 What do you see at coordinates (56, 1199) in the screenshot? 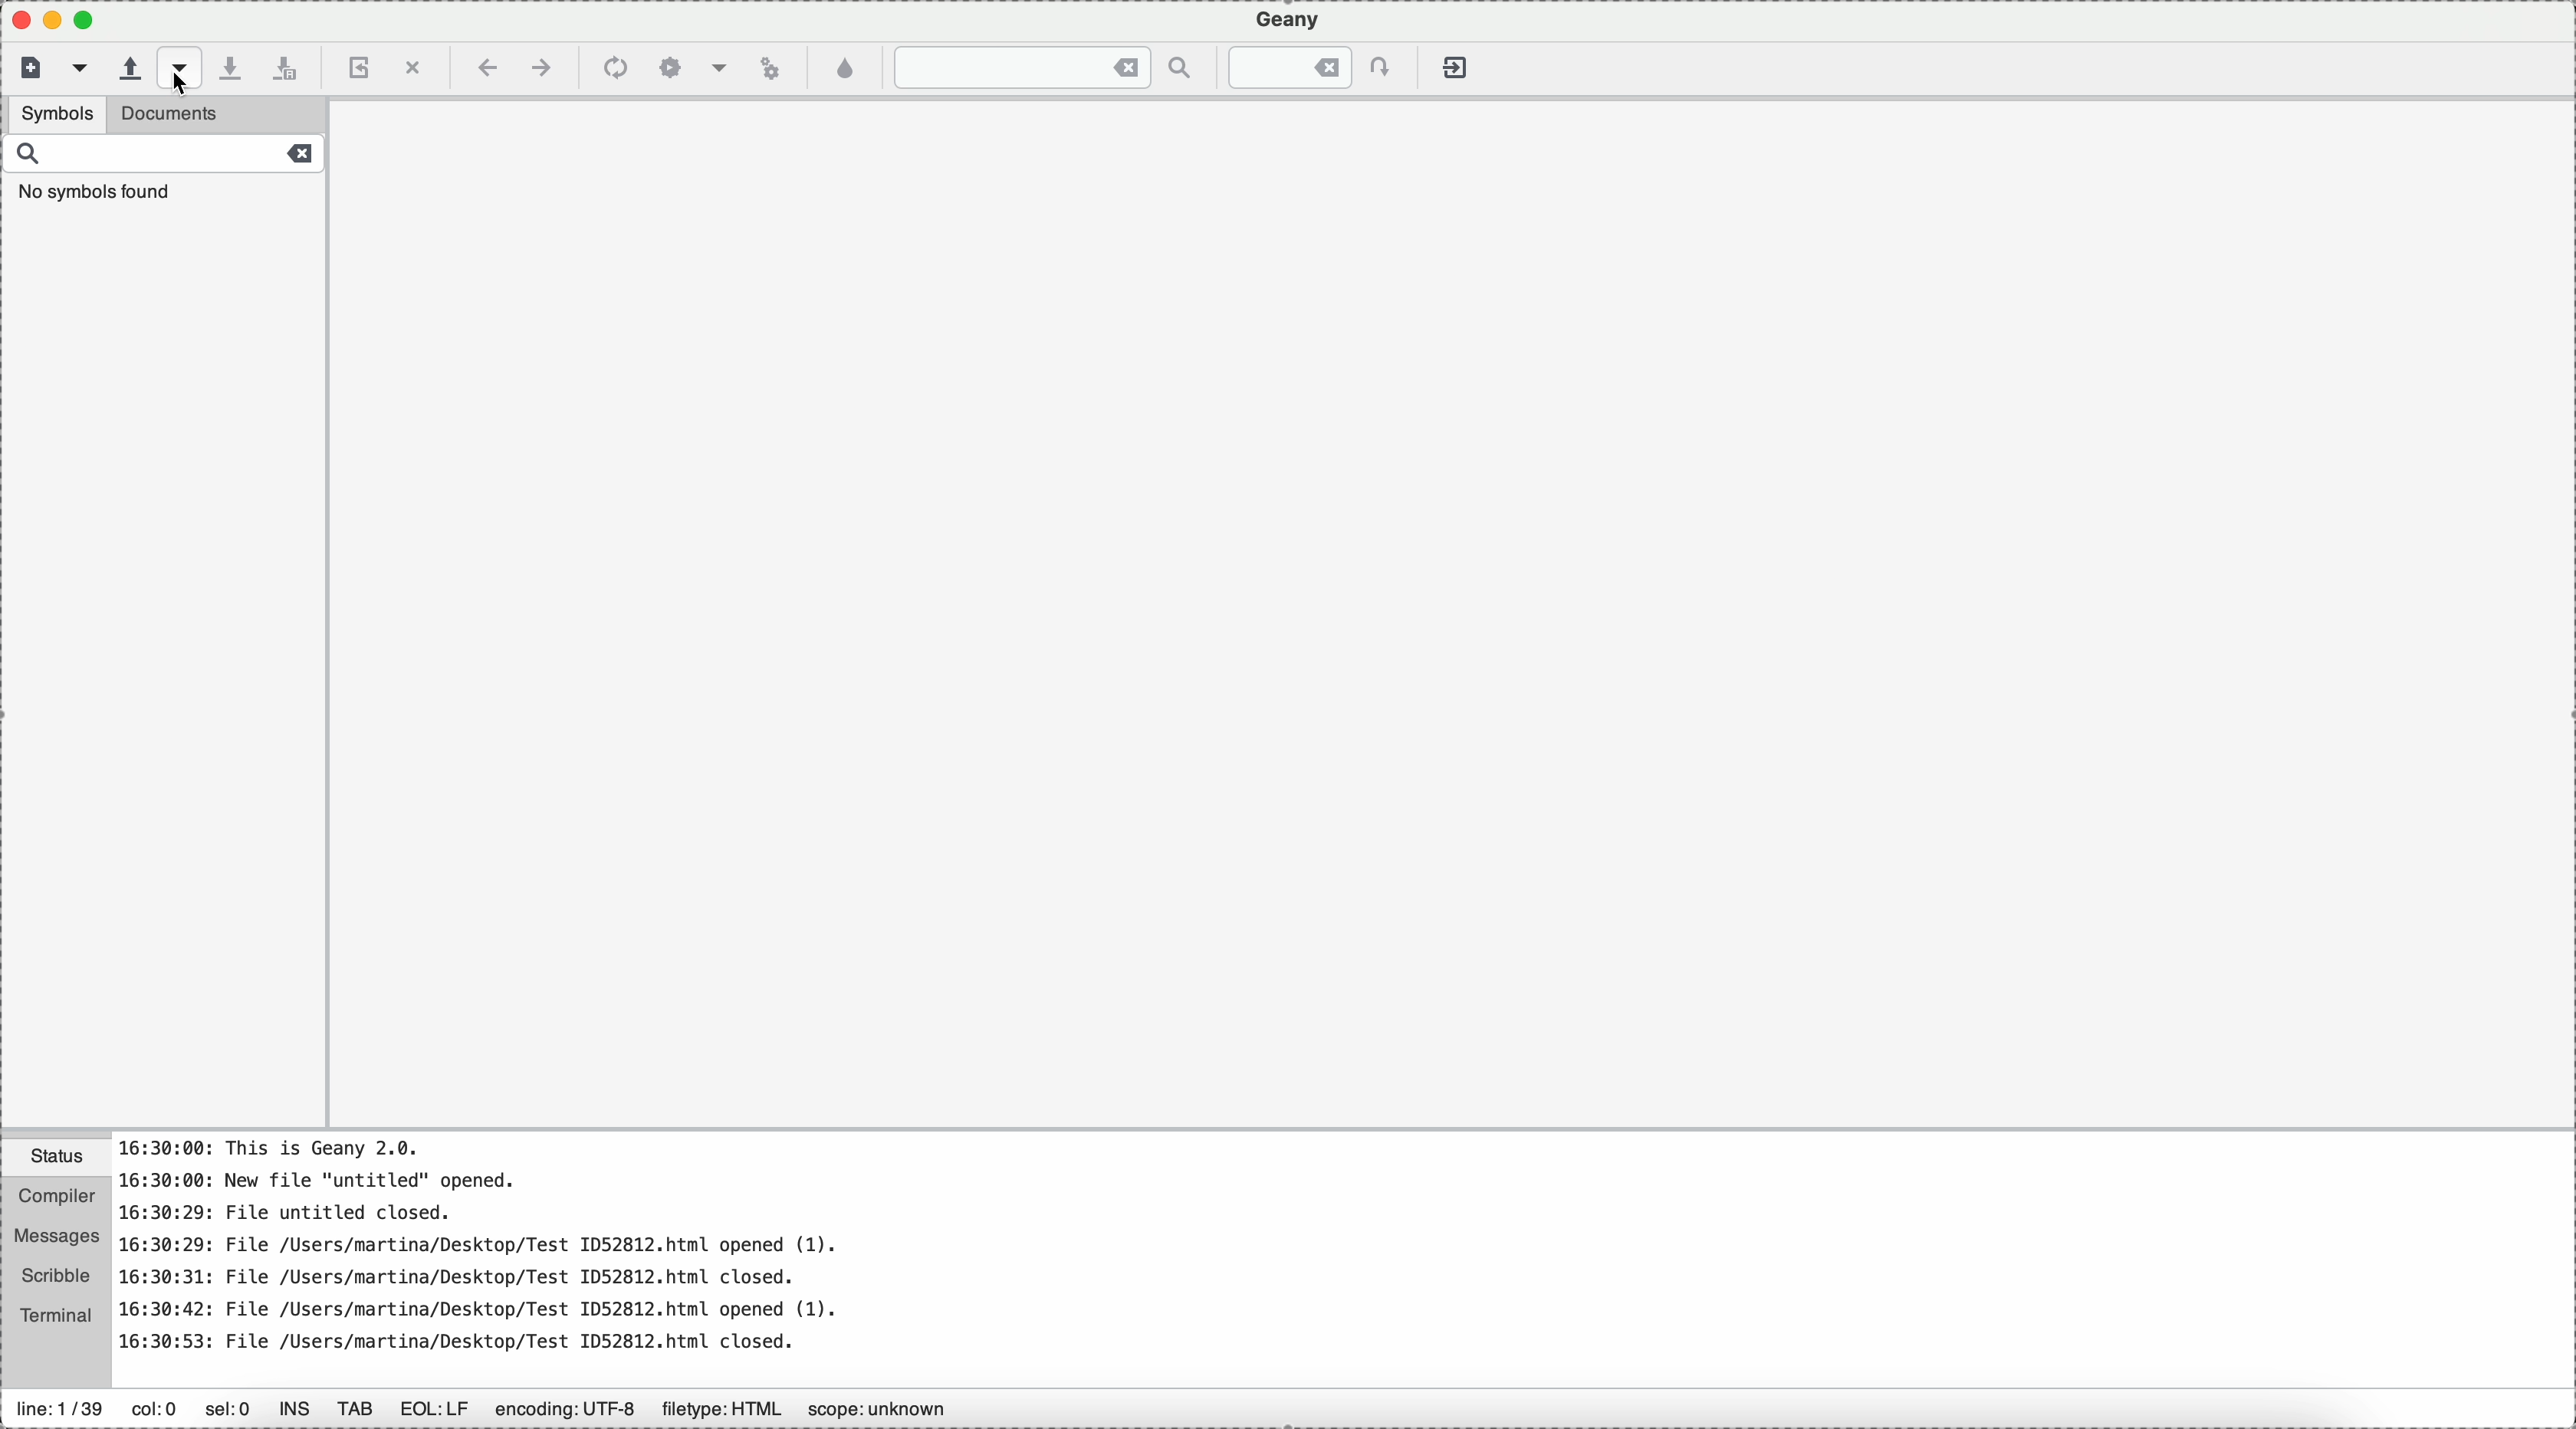
I see `compiler` at bounding box center [56, 1199].